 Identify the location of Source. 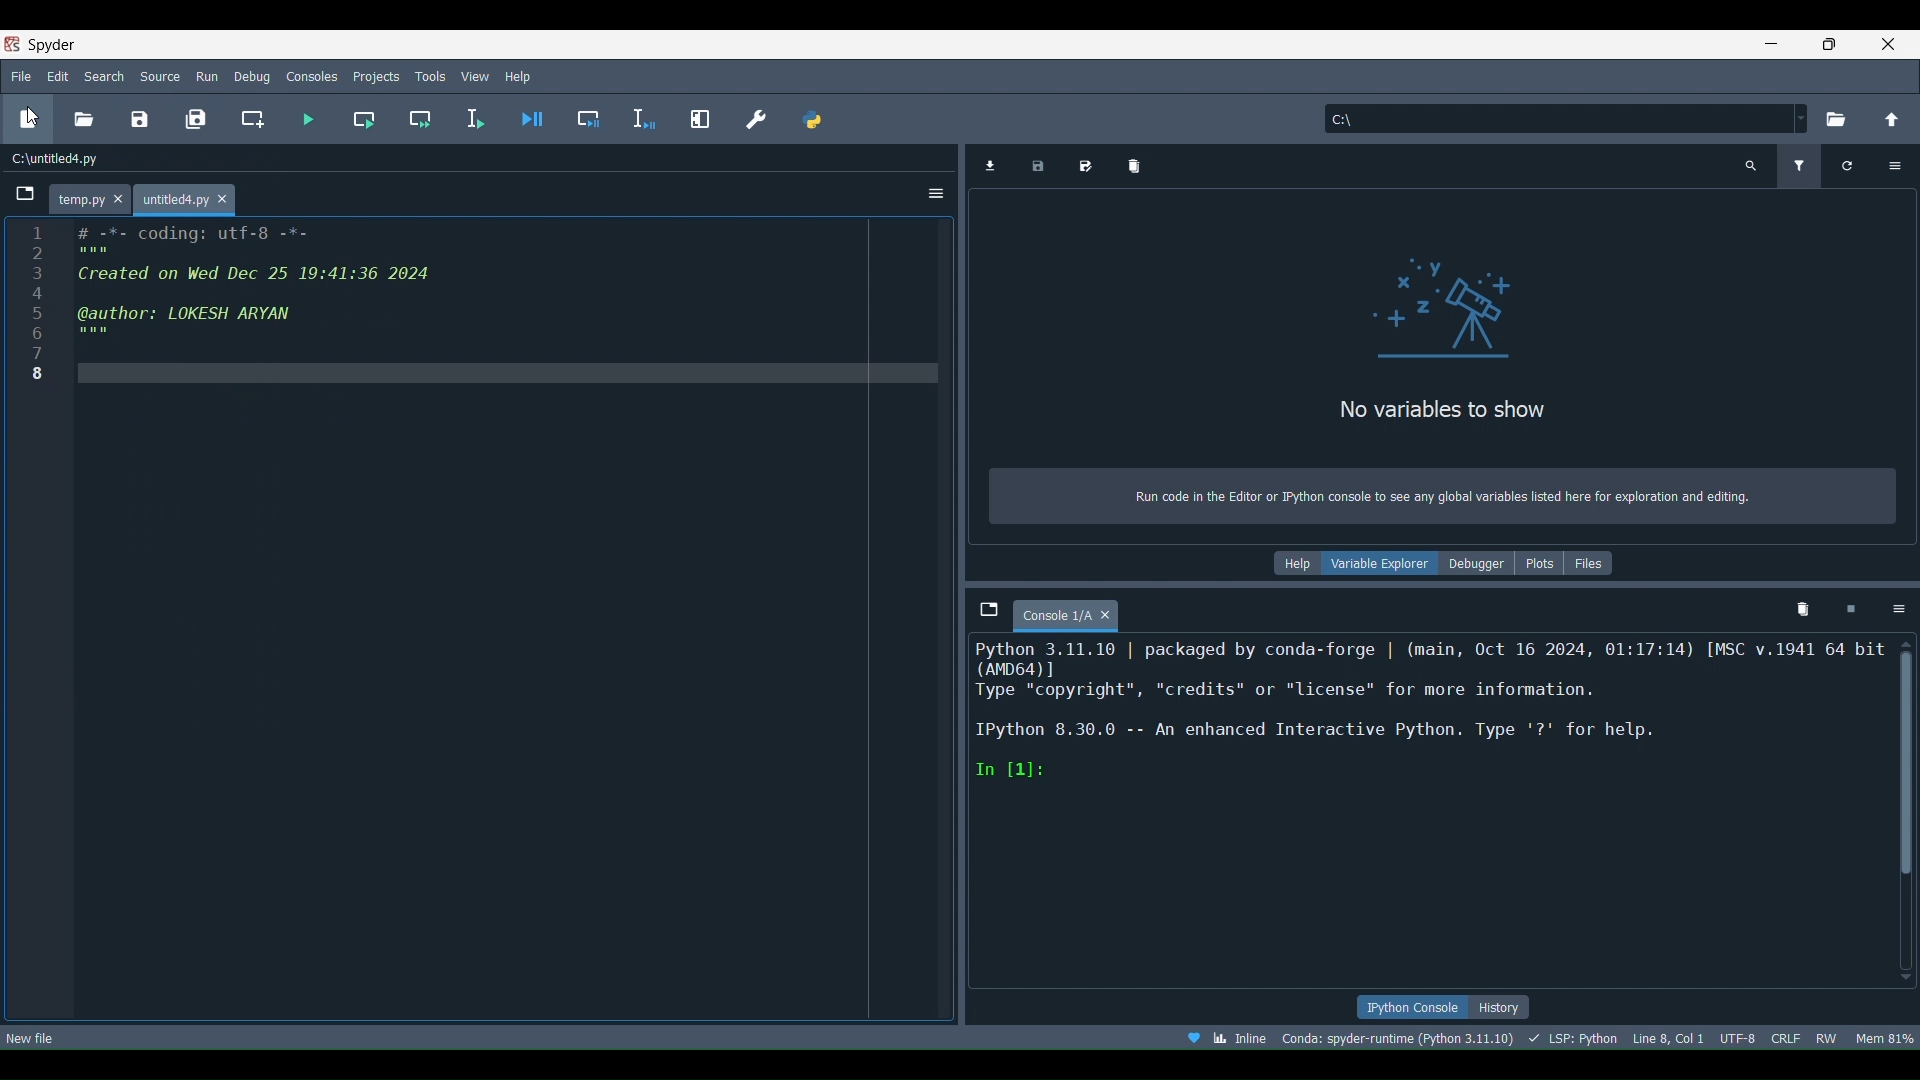
(159, 74).